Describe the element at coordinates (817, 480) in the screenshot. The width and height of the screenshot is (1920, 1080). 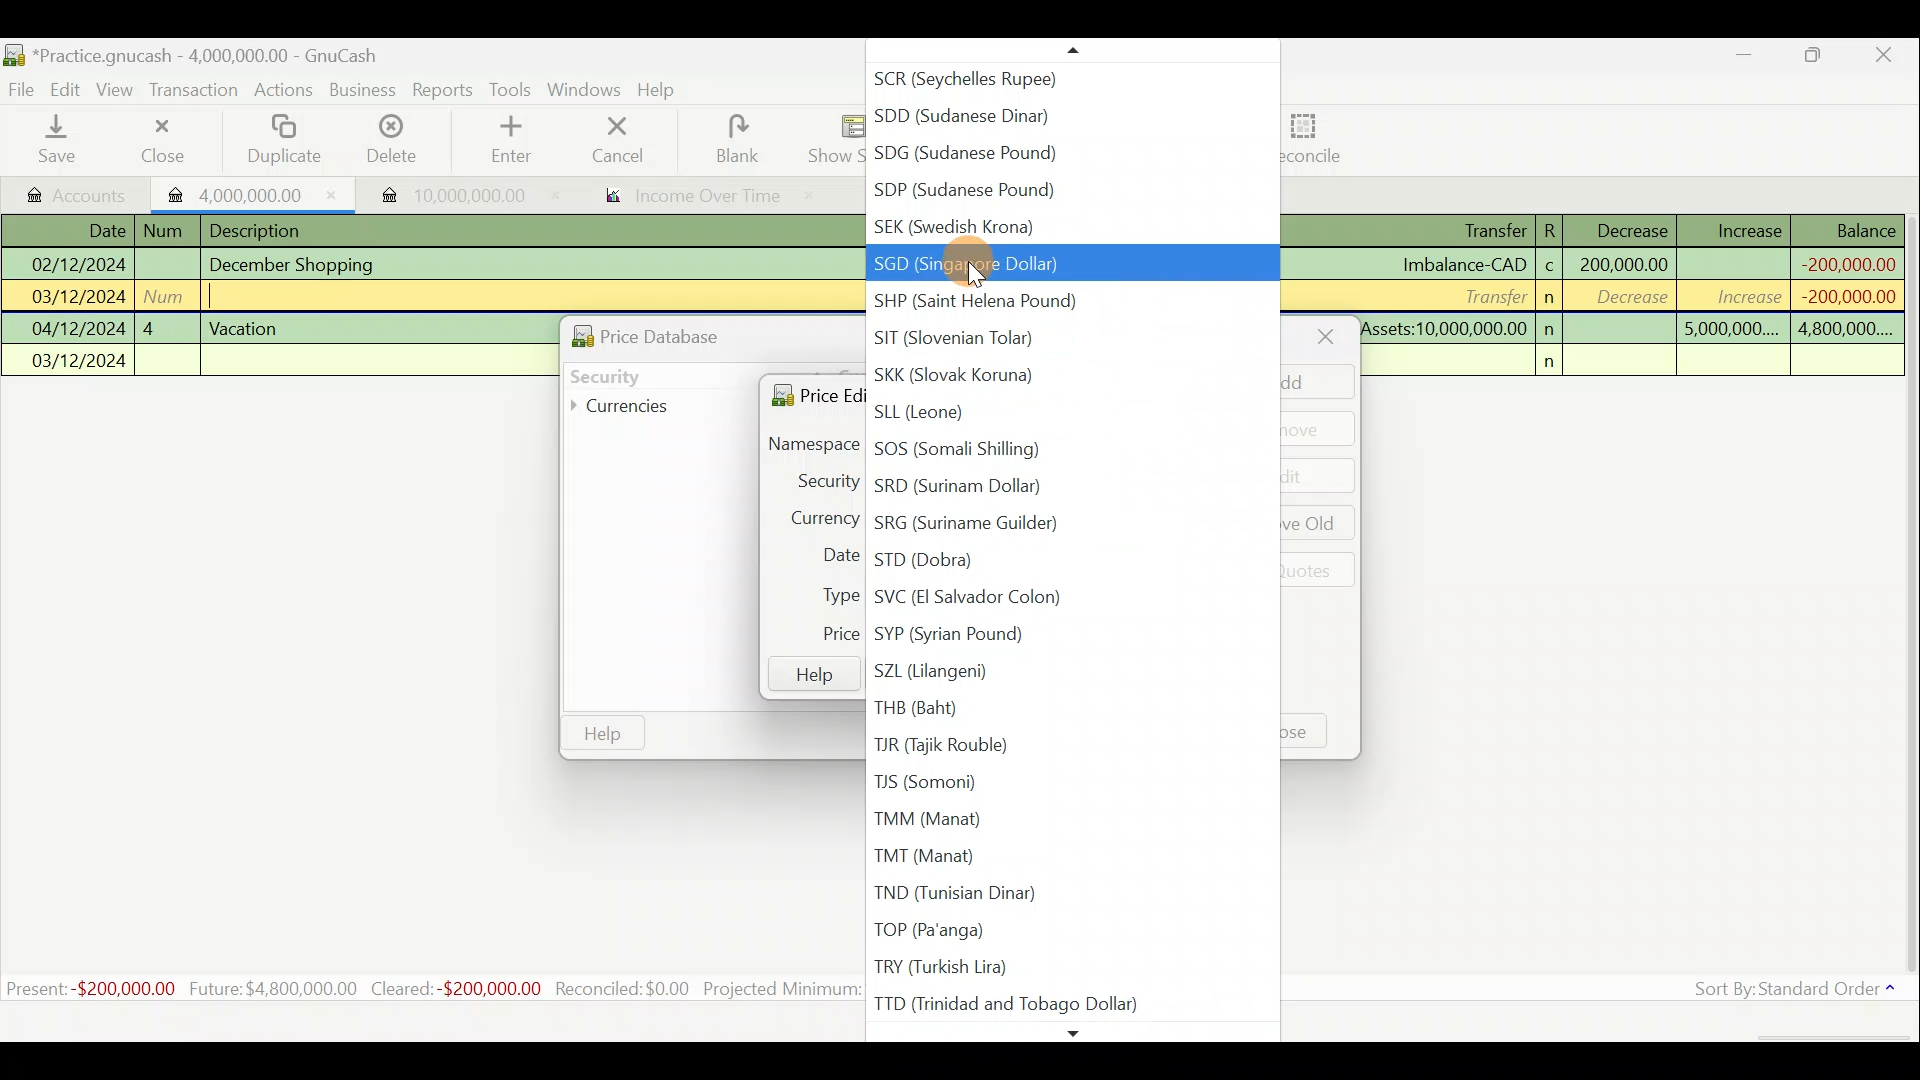
I see `Security` at that location.